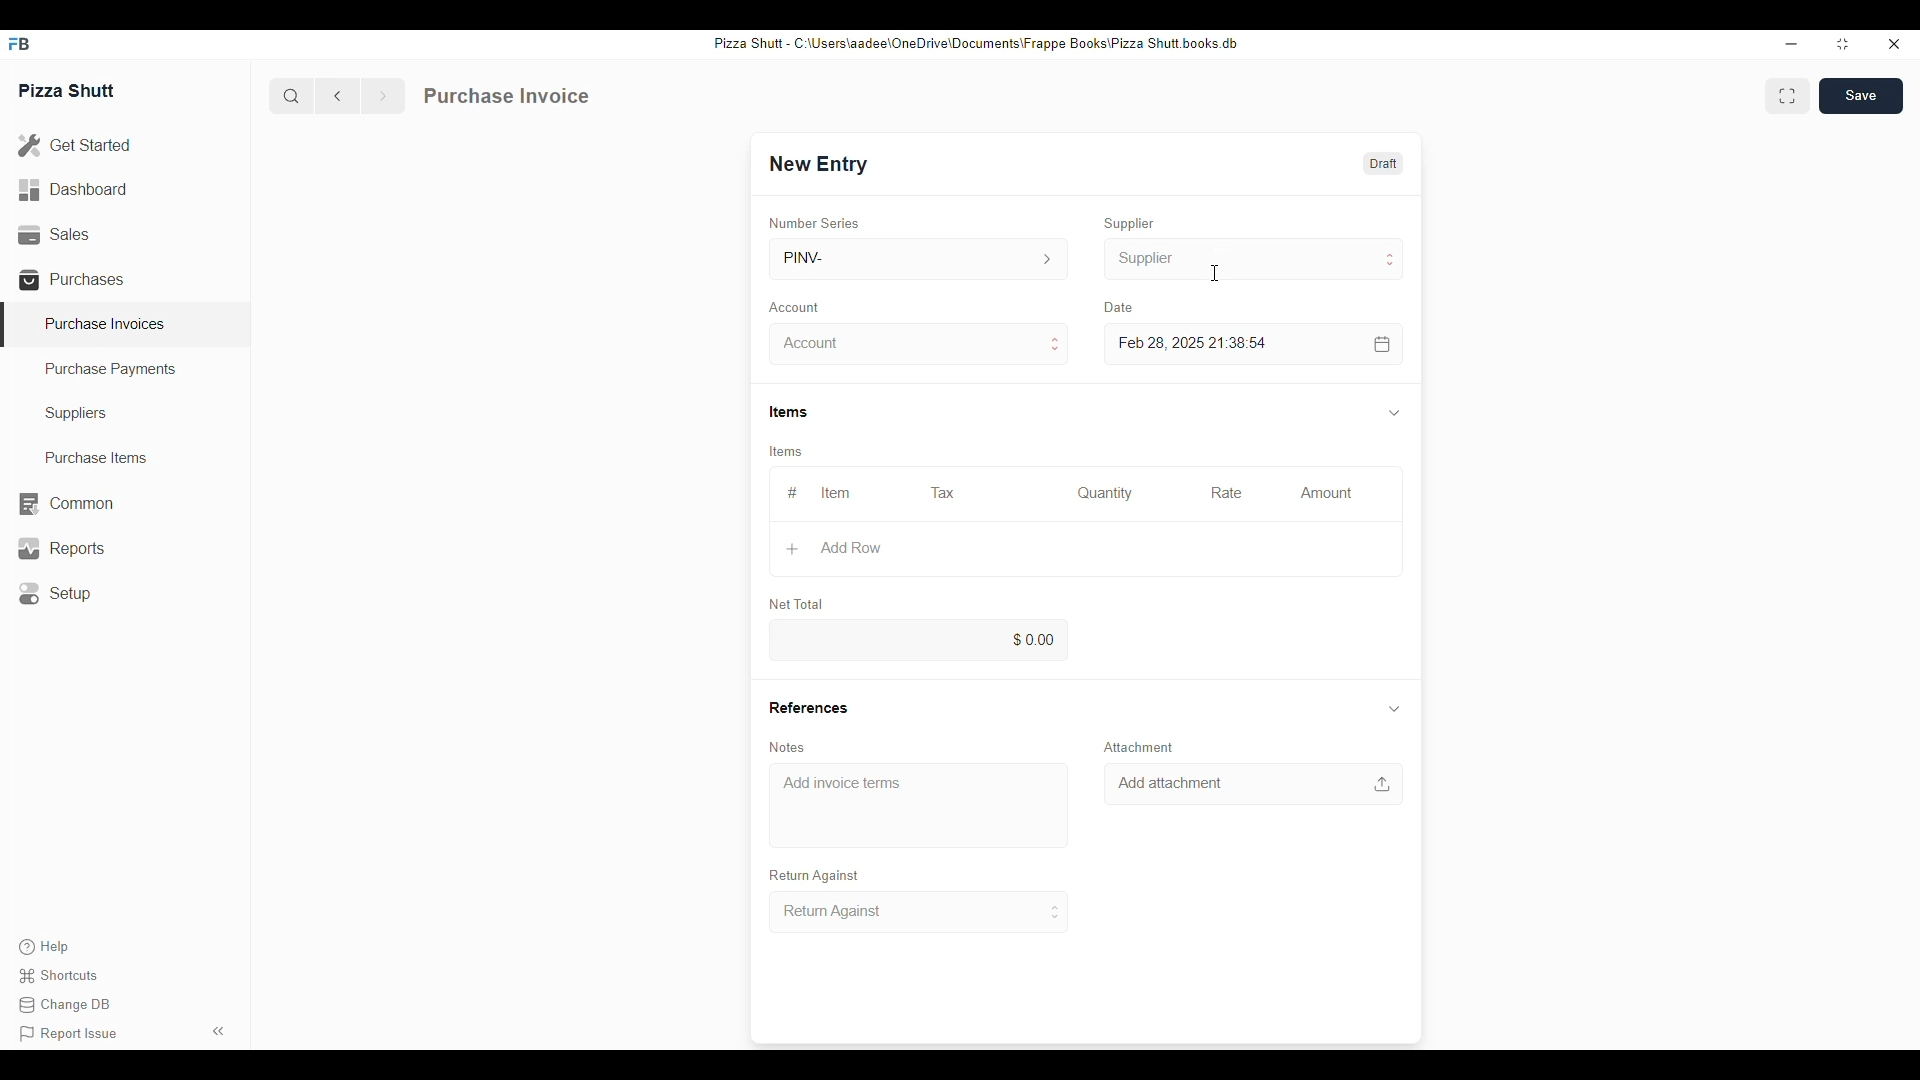  I want to click on New Entry, so click(820, 164).